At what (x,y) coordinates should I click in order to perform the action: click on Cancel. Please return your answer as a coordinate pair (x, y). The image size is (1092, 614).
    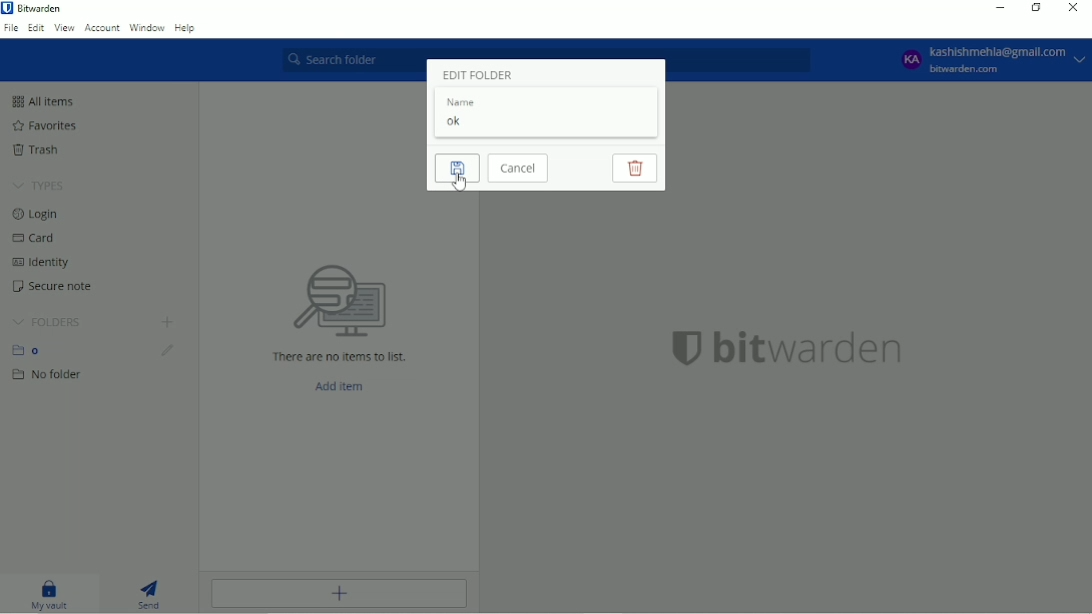
    Looking at the image, I should click on (518, 168).